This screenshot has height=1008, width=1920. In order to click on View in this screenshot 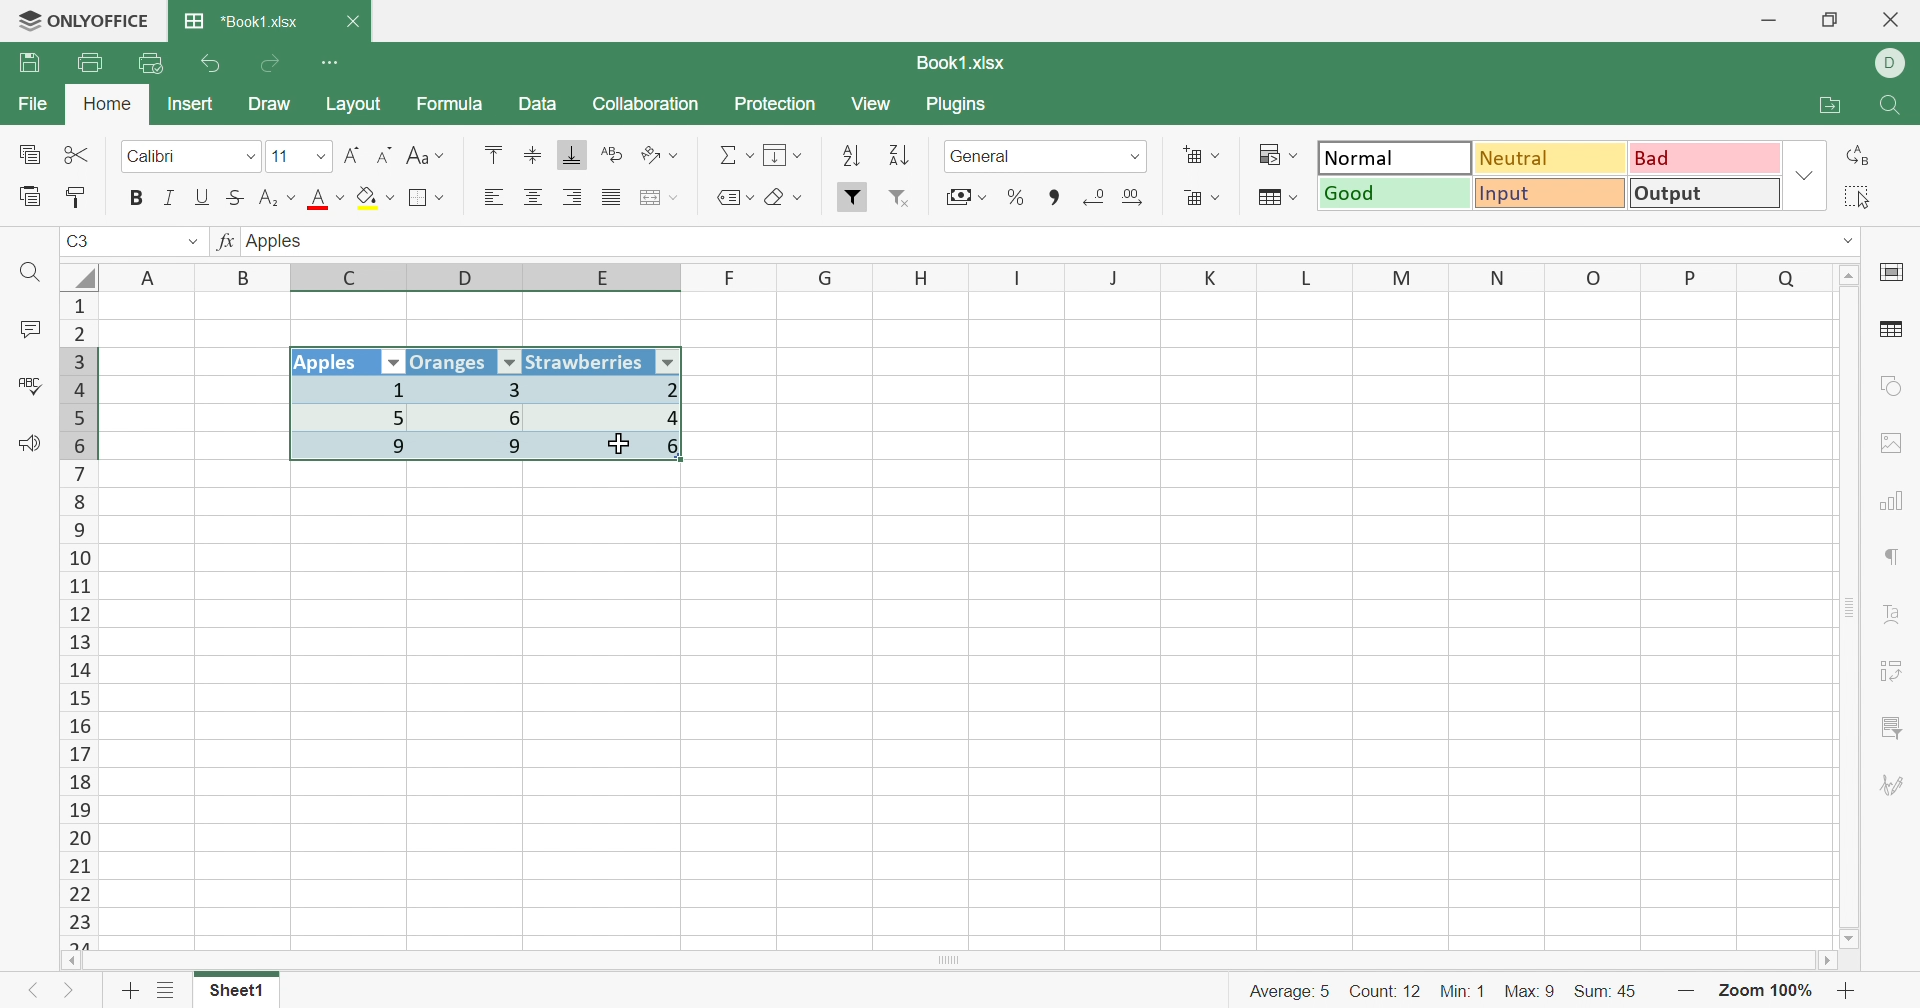, I will do `click(874, 105)`.